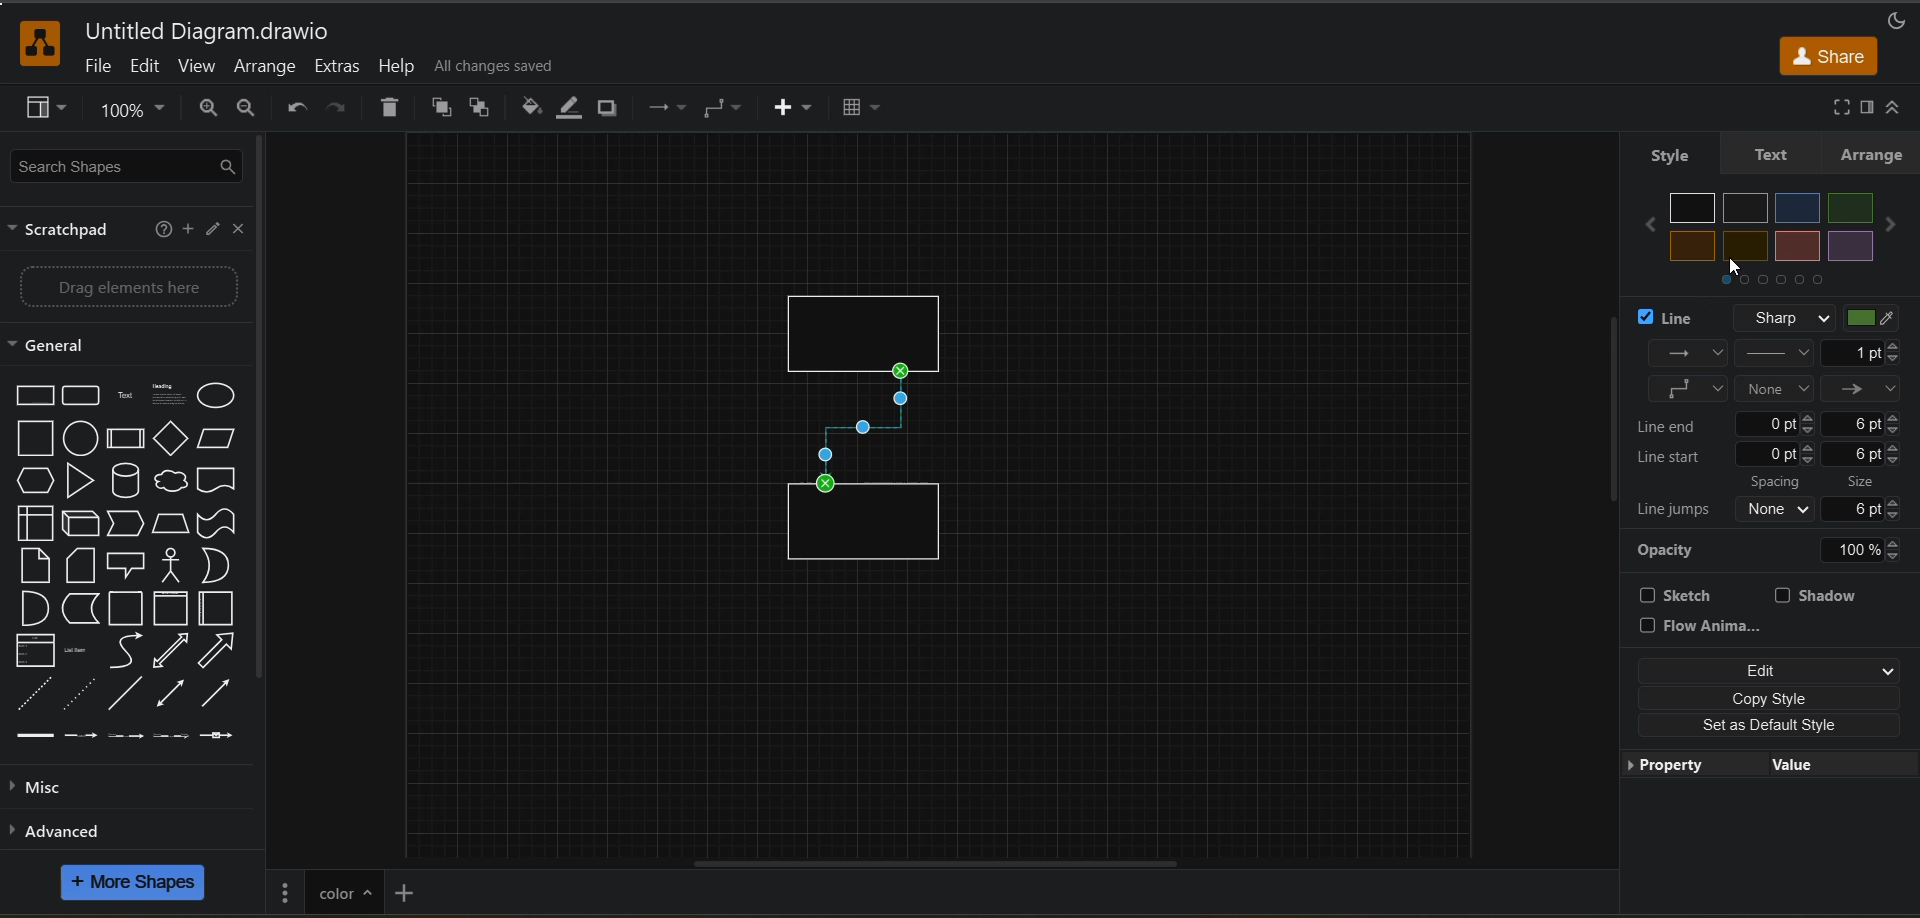 The width and height of the screenshot is (1920, 918). I want to click on arrange, so click(1872, 154).